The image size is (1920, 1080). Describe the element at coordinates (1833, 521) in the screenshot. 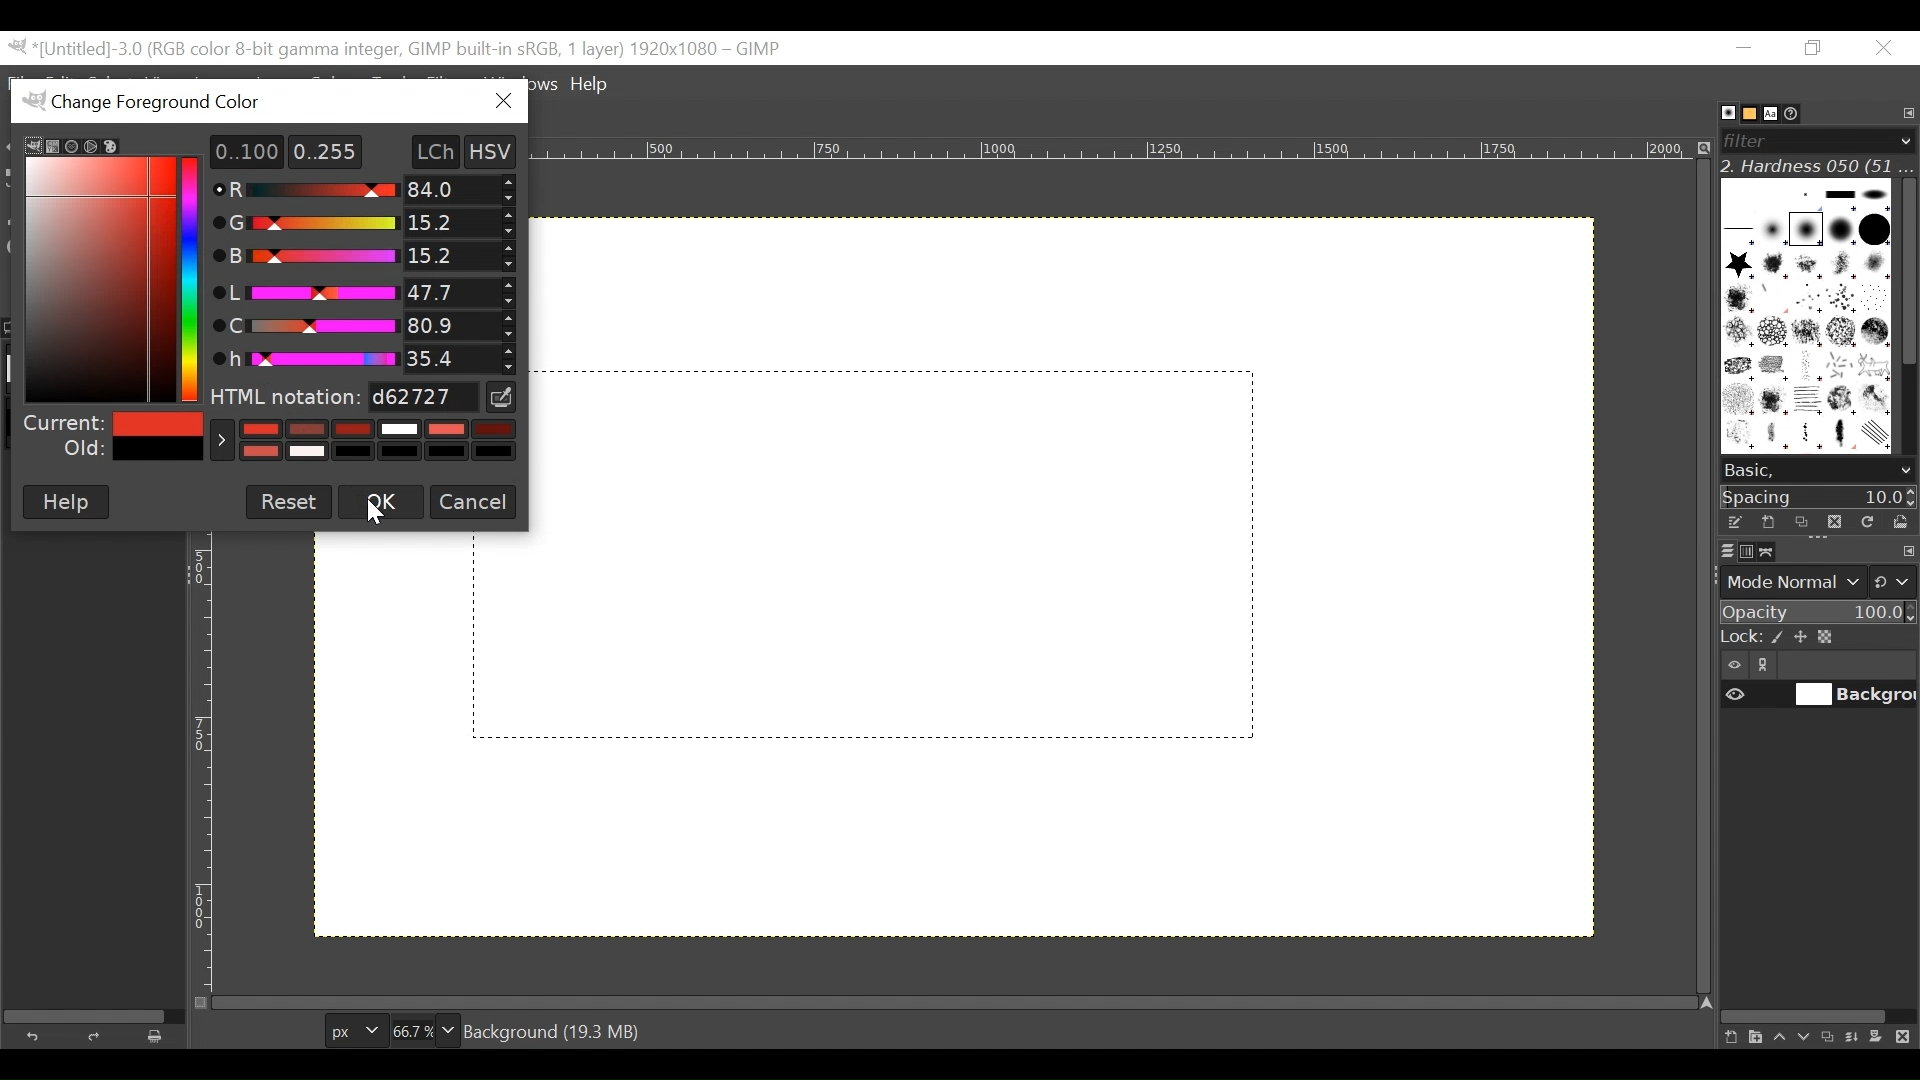

I see `Duplicate brush` at that location.